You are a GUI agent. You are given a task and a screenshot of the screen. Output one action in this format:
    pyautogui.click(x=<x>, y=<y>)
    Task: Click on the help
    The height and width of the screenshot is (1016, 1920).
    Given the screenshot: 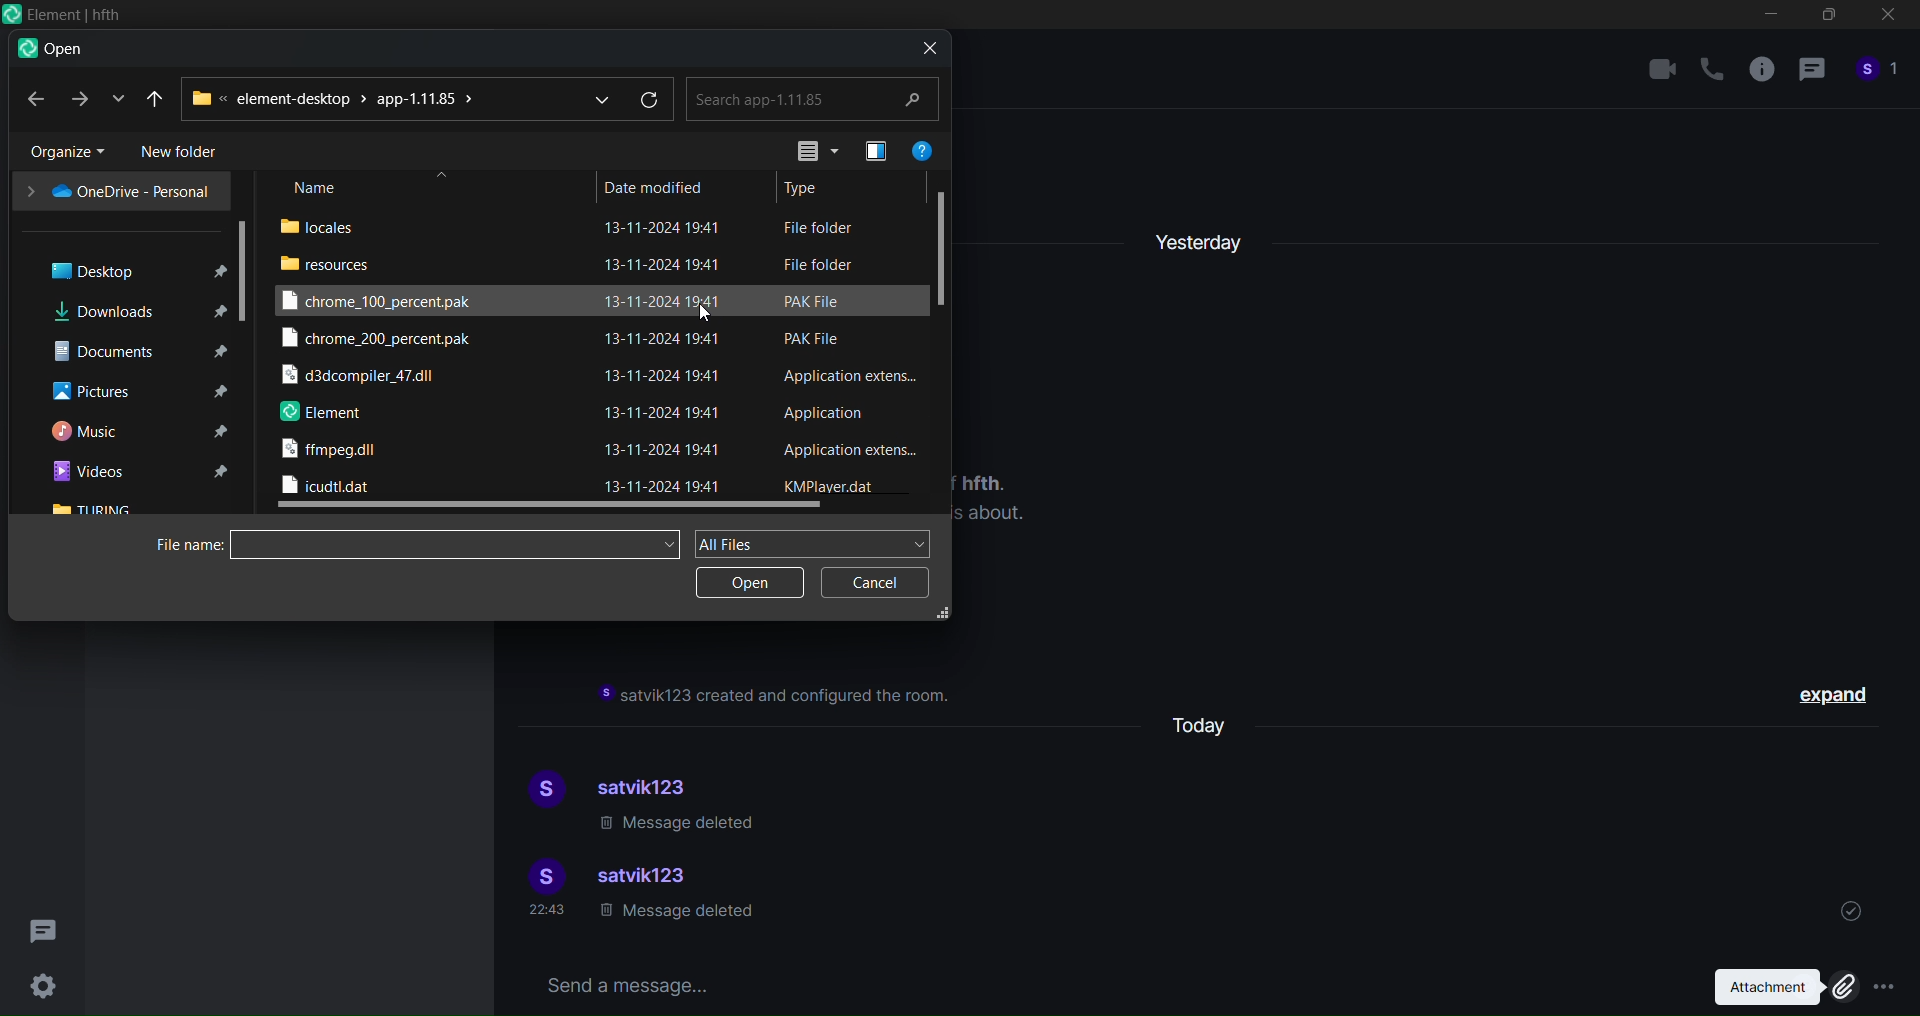 What is the action you would take?
    pyautogui.click(x=923, y=147)
    